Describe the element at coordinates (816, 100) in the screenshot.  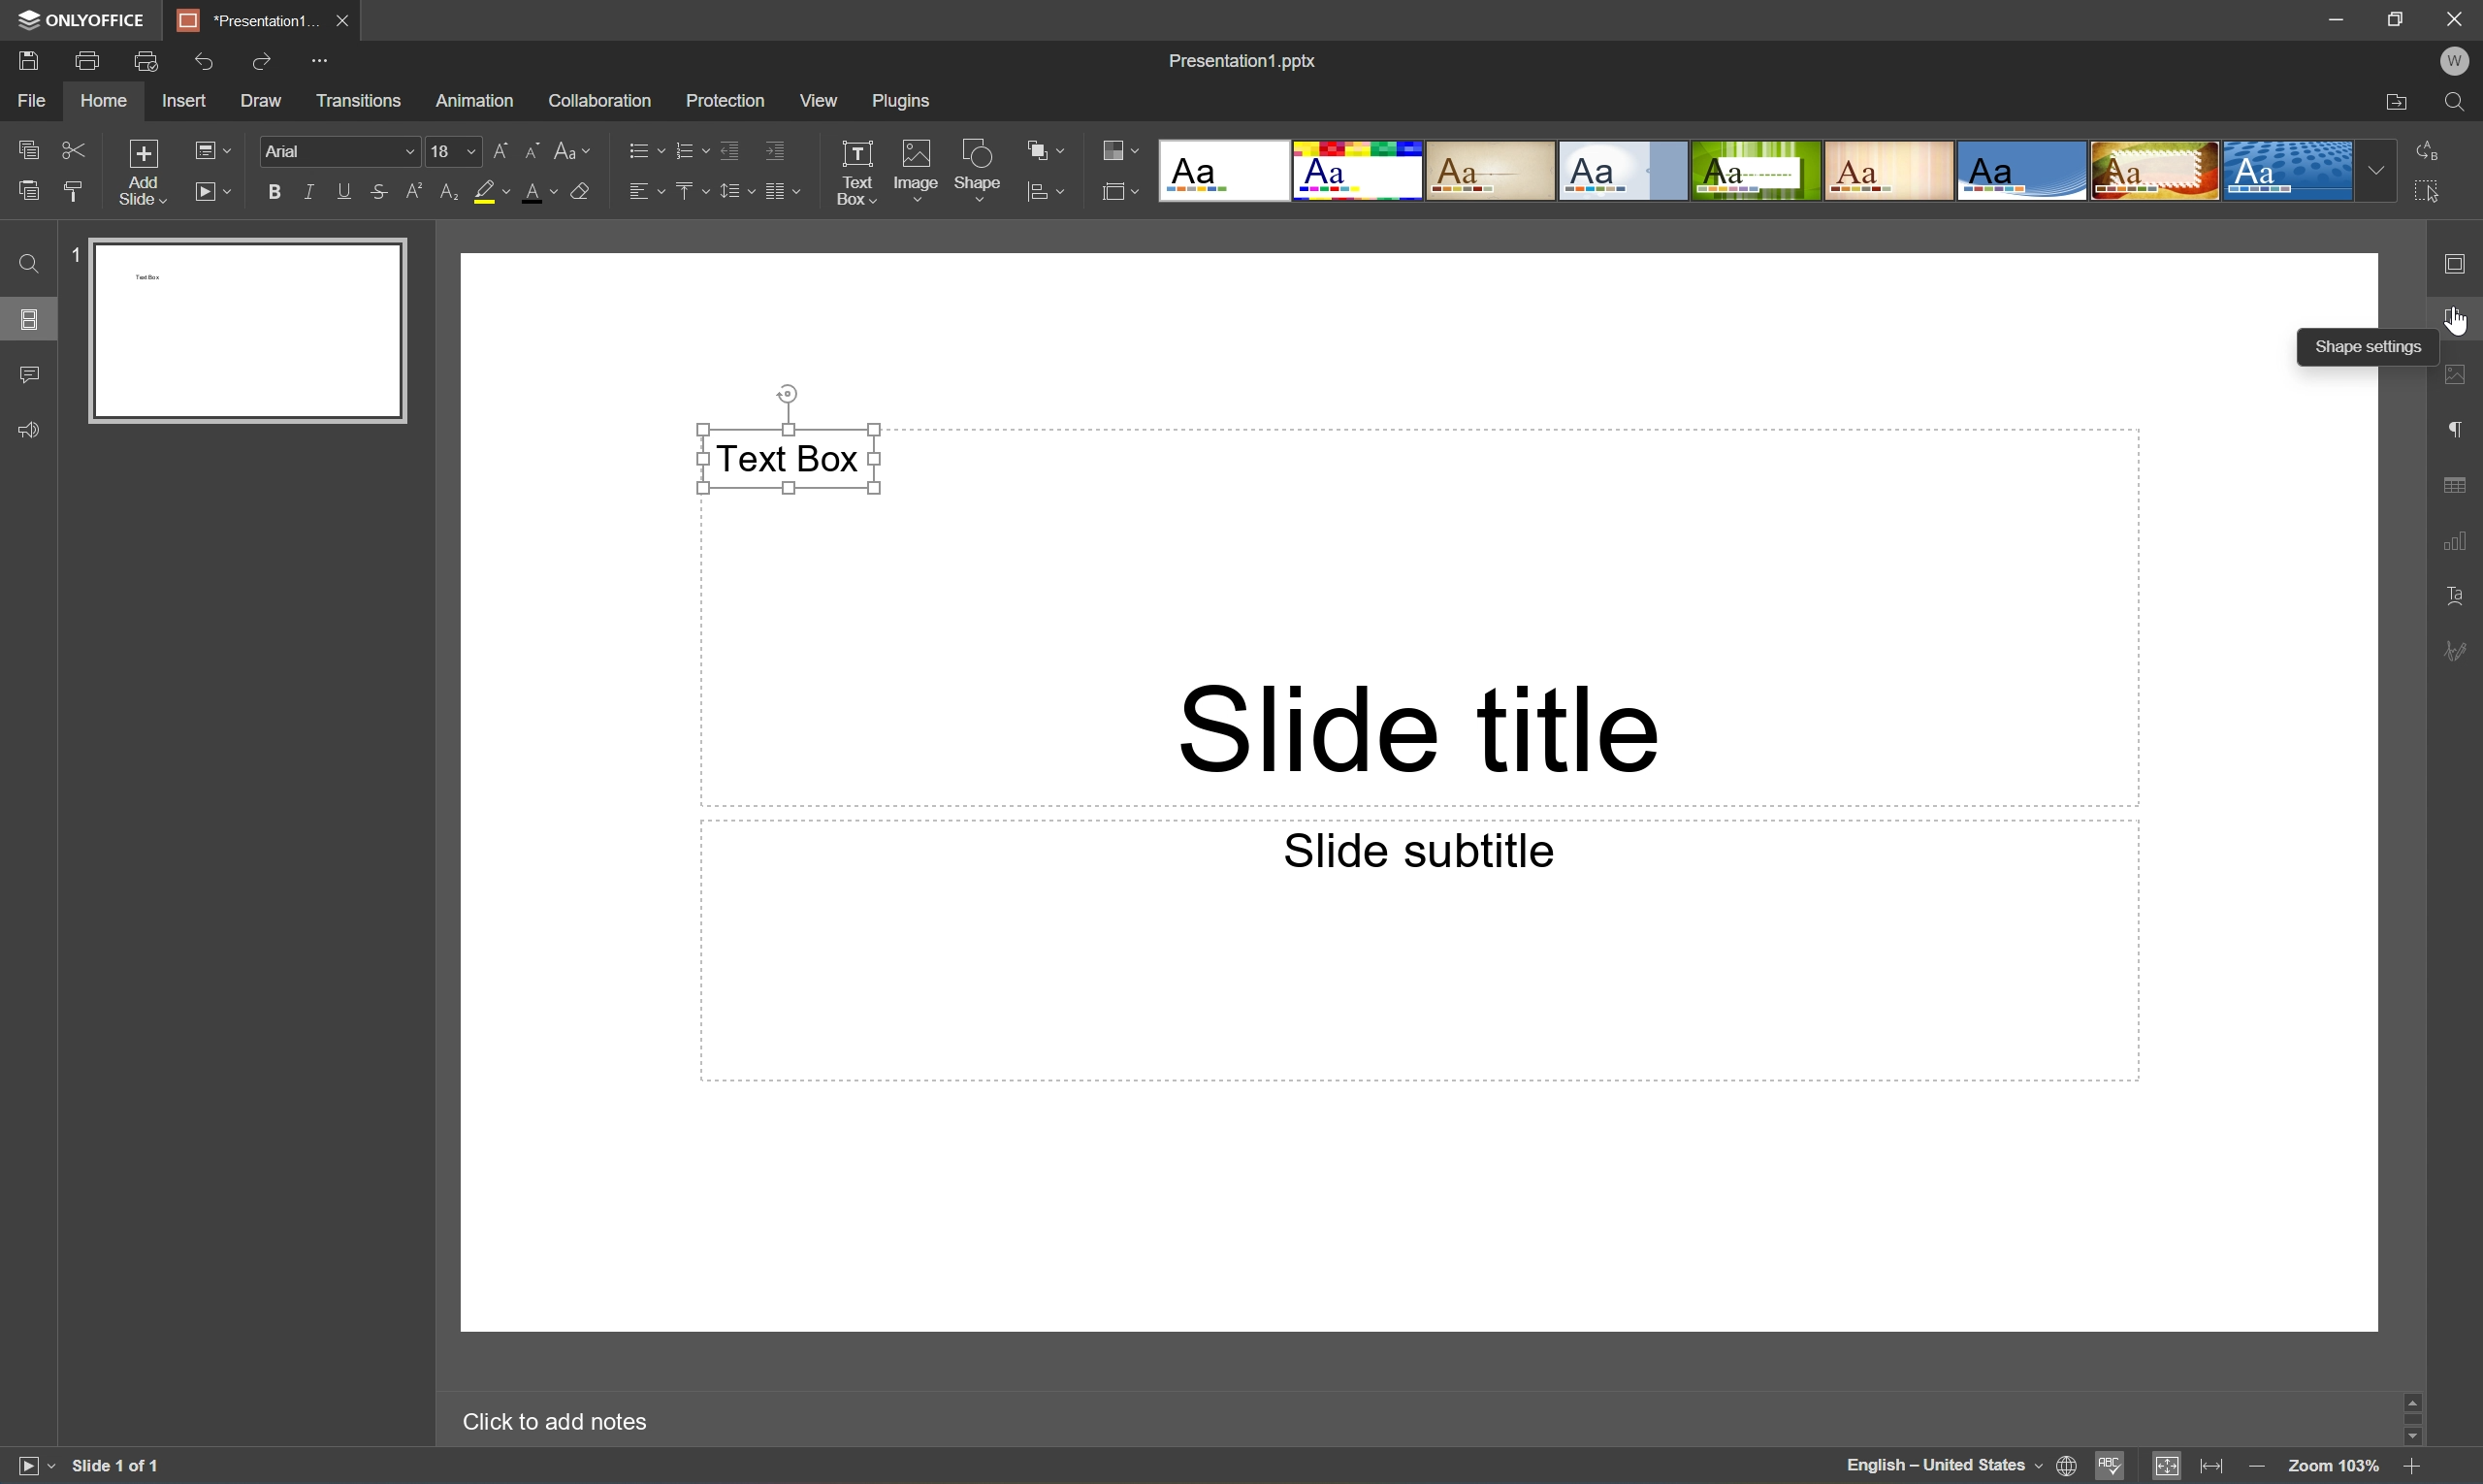
I see `View` at that location.